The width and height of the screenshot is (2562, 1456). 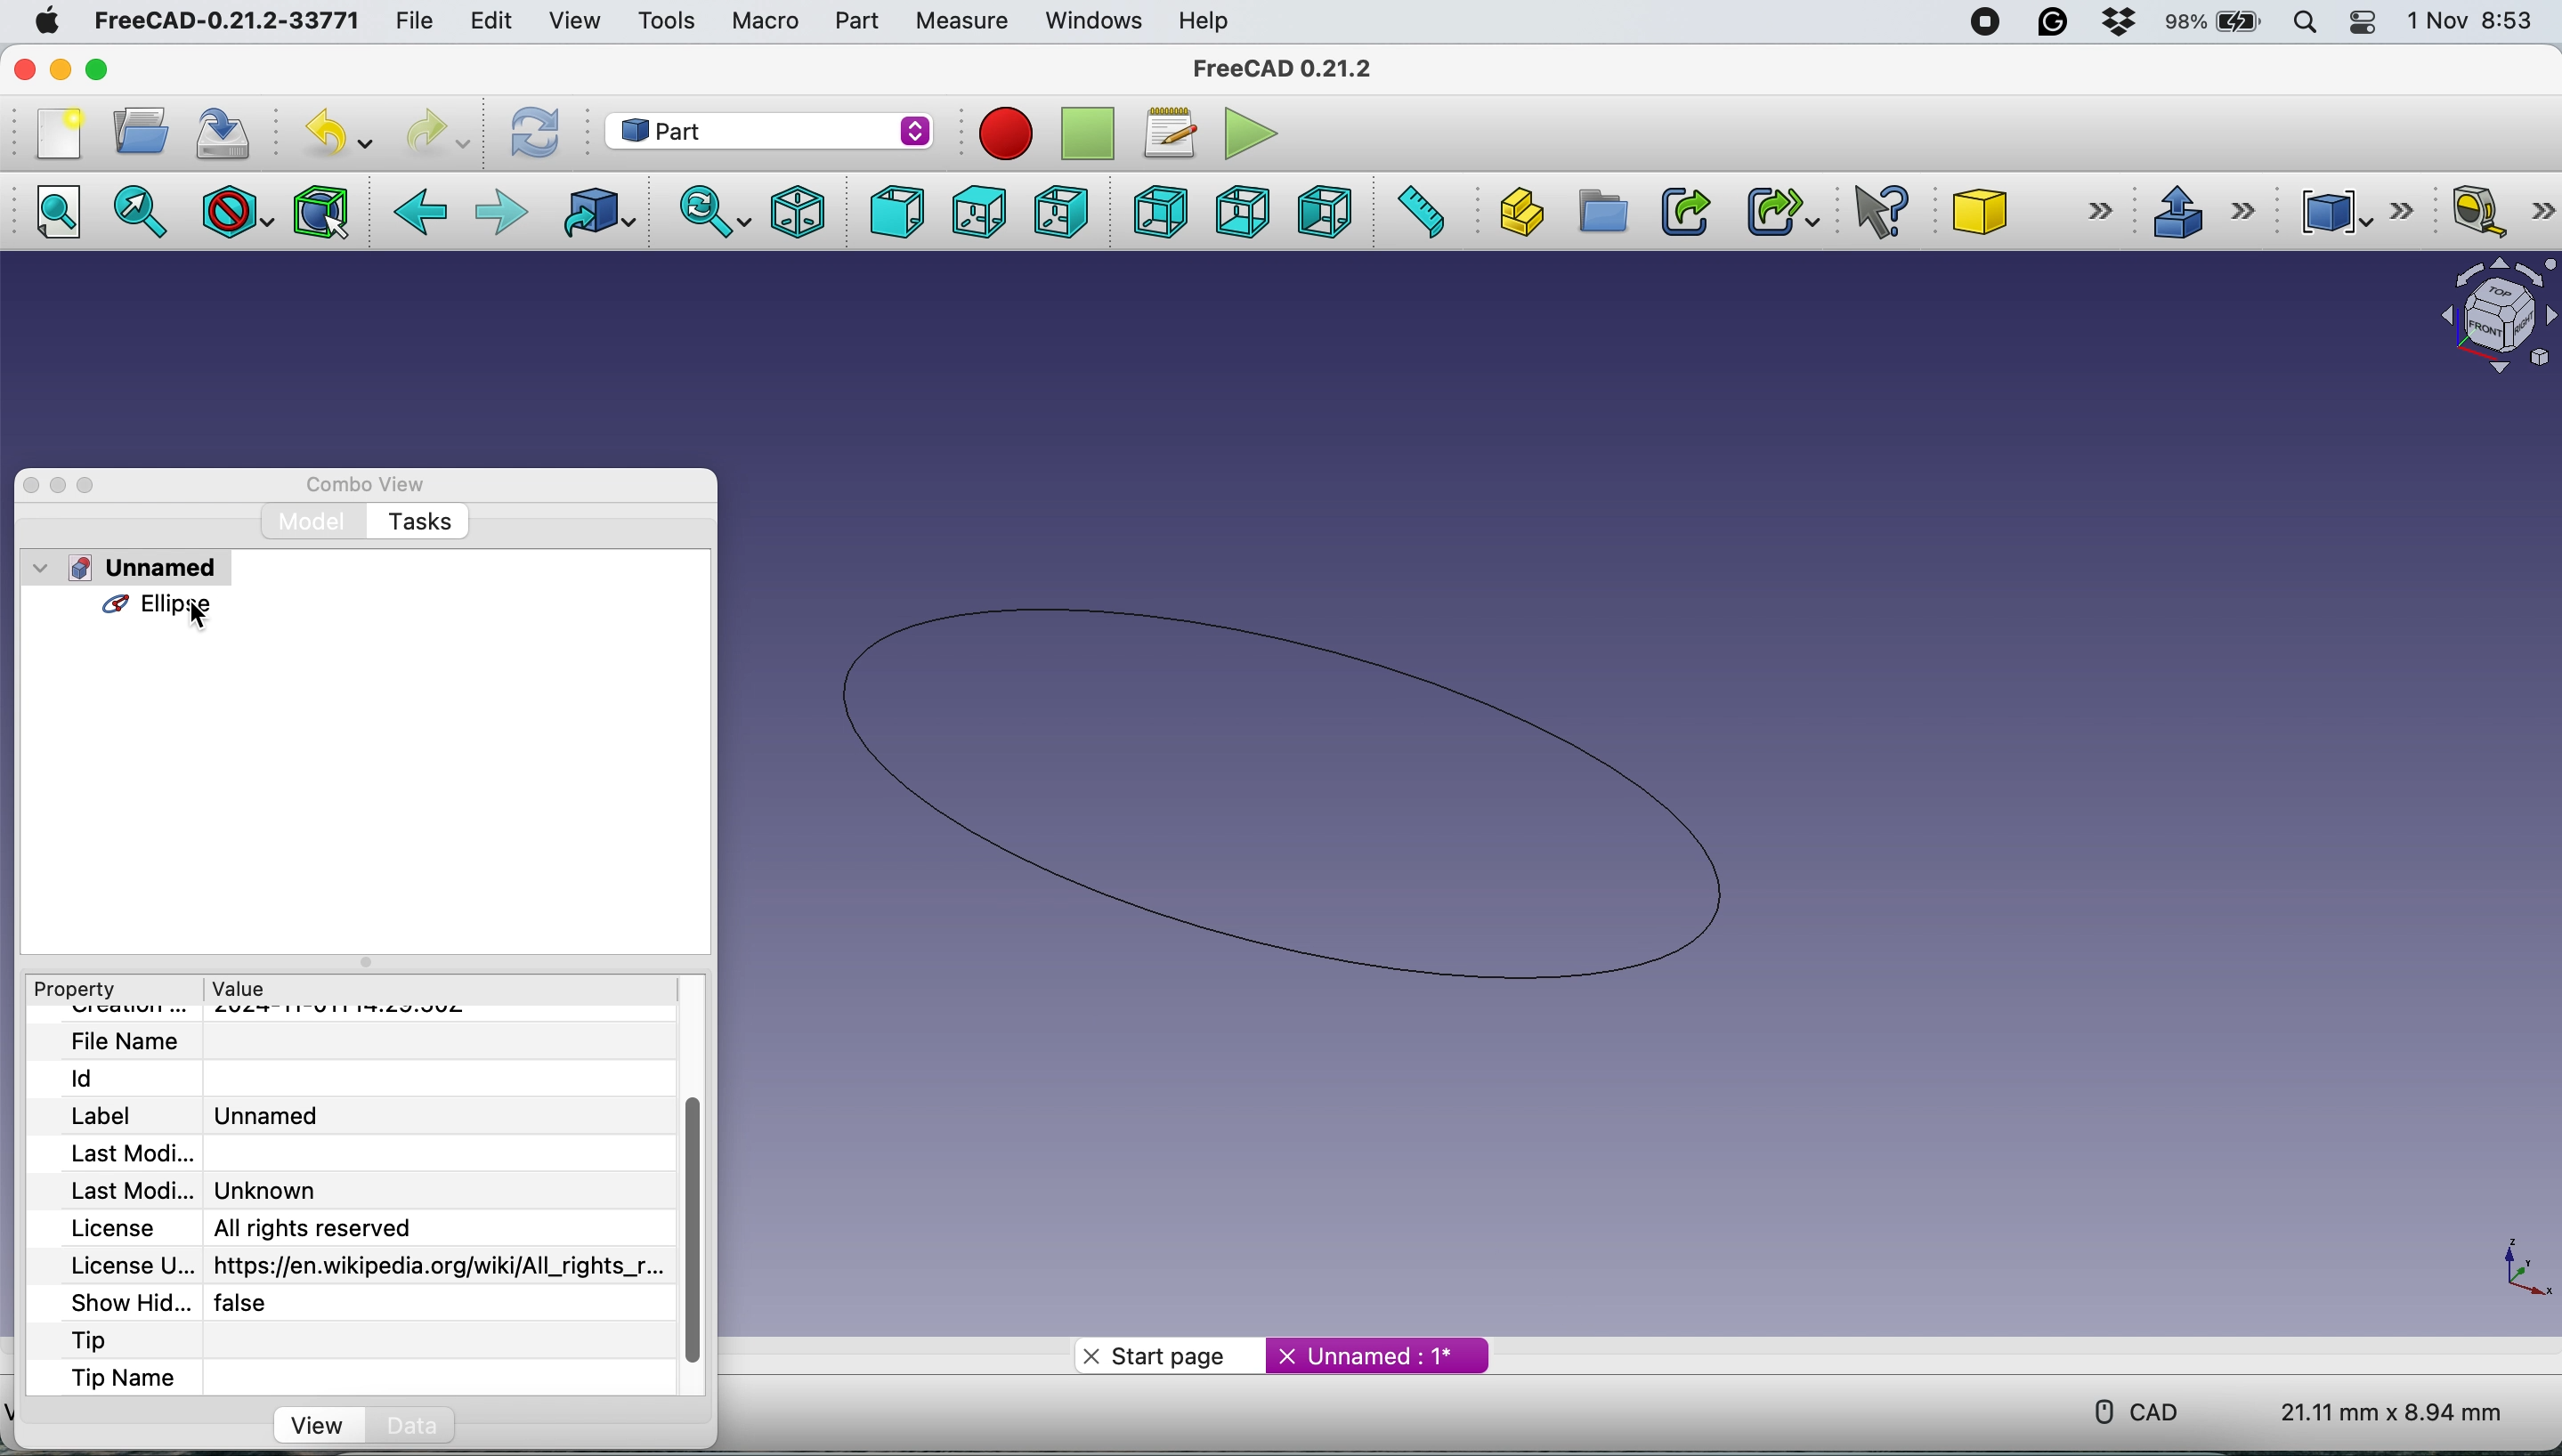 What do you see at coordinates (97, 1341) in the screenshot?
I see `tip` at bounding box center [97, 1341].